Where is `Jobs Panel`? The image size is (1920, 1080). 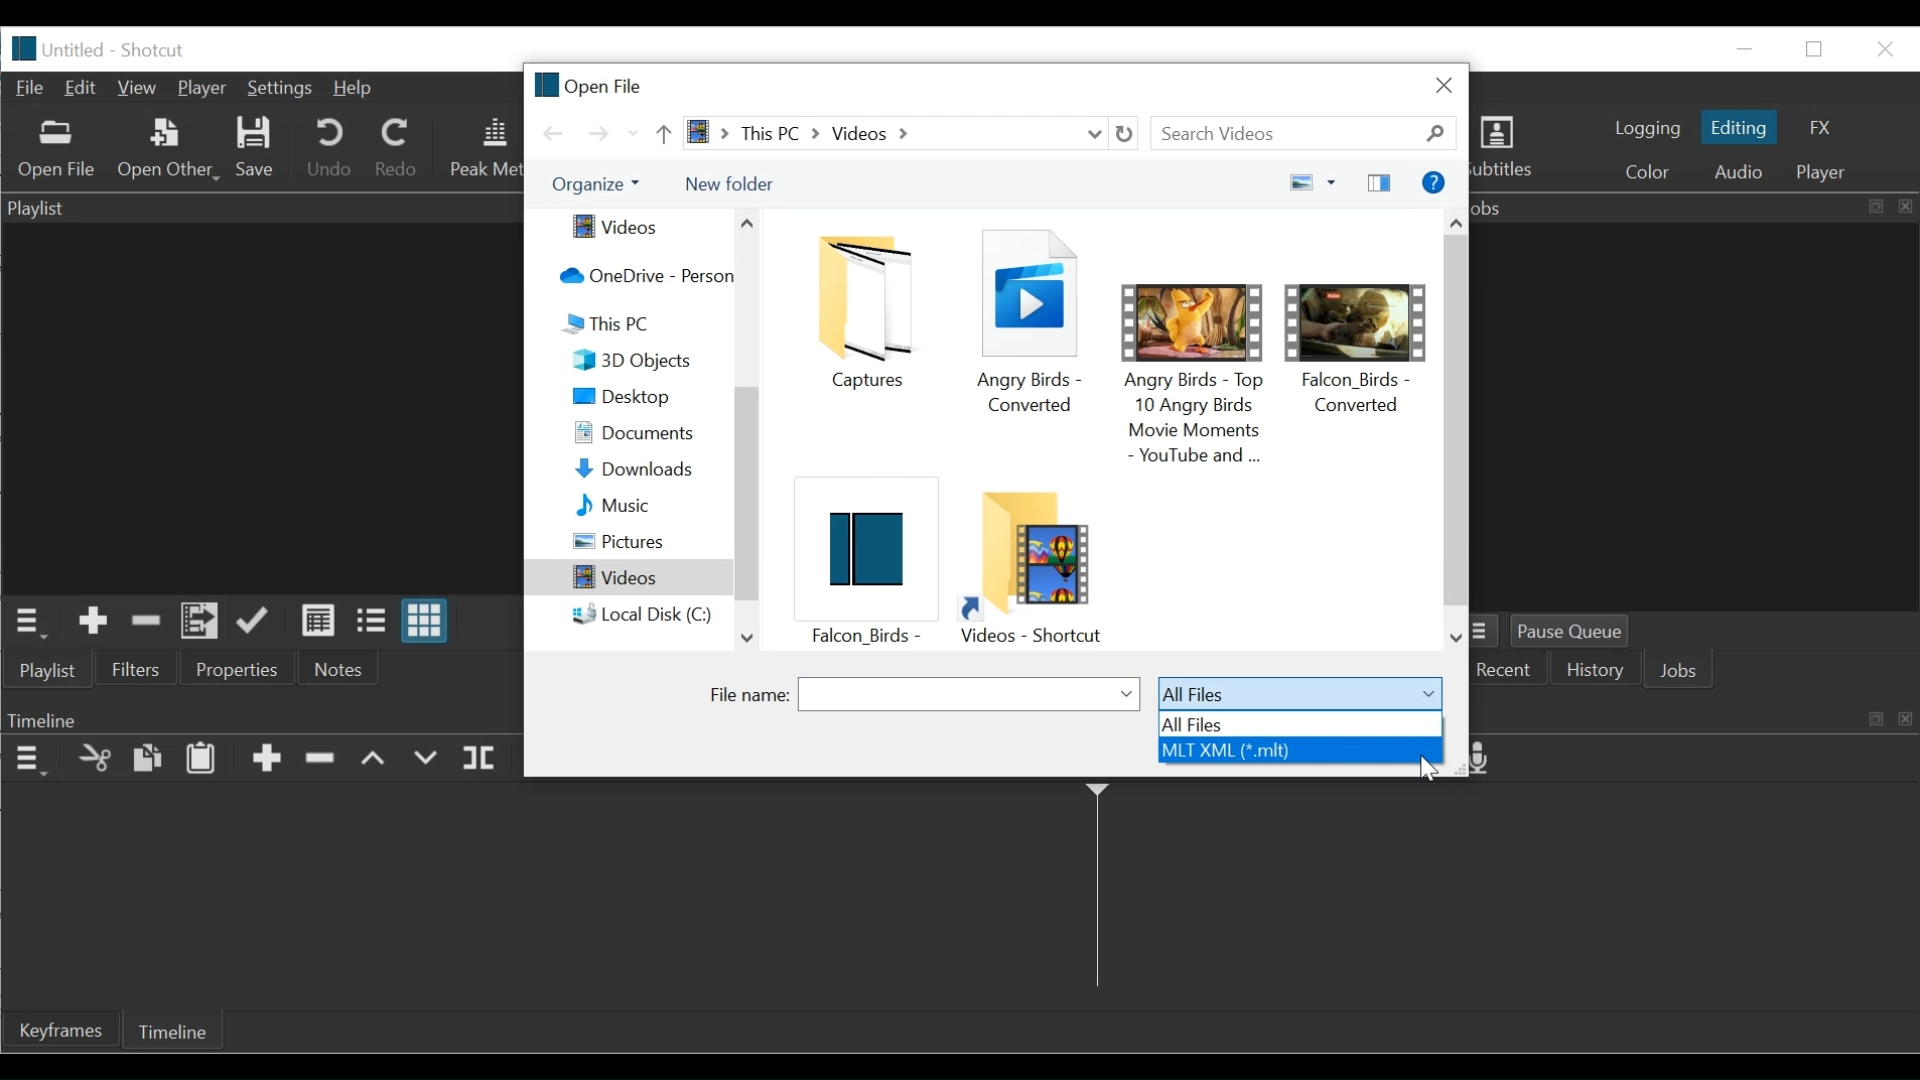
Jobs Panel is located at coordinates (1695, 207).